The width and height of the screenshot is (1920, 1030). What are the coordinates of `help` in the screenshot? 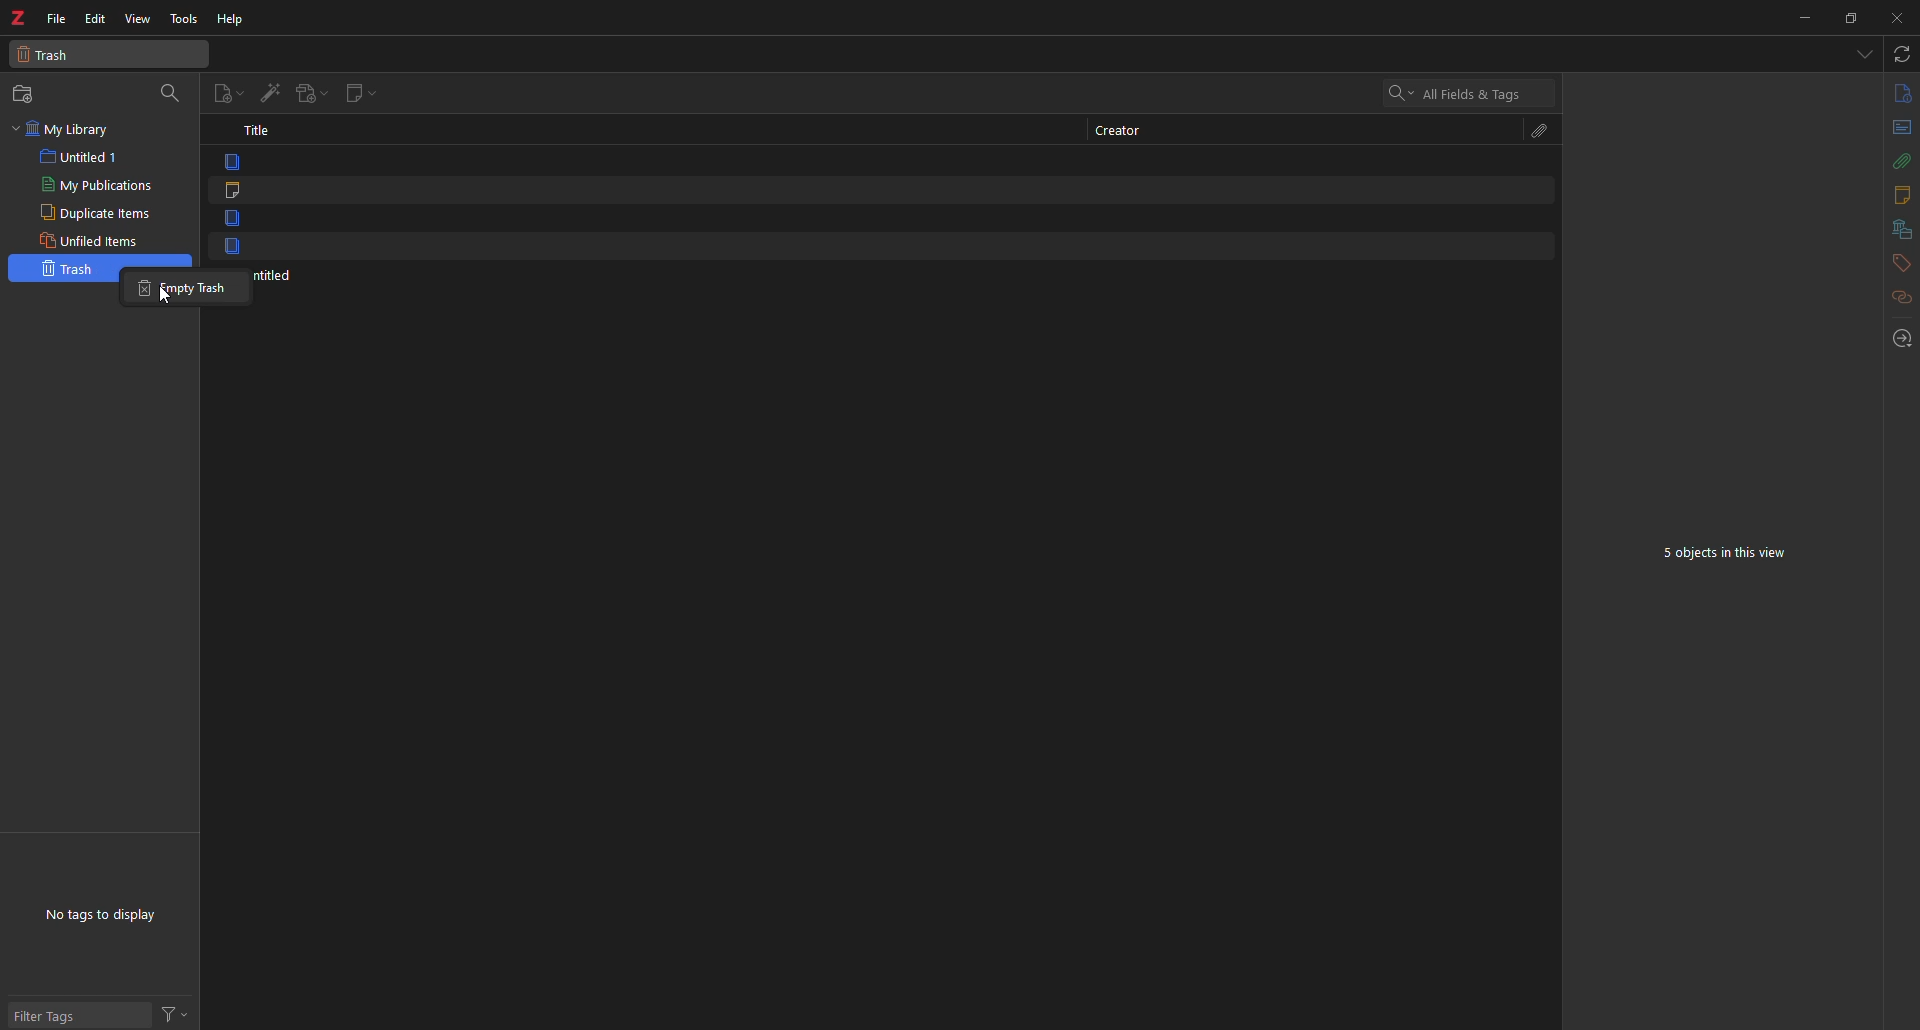 It's located at (231, 20).